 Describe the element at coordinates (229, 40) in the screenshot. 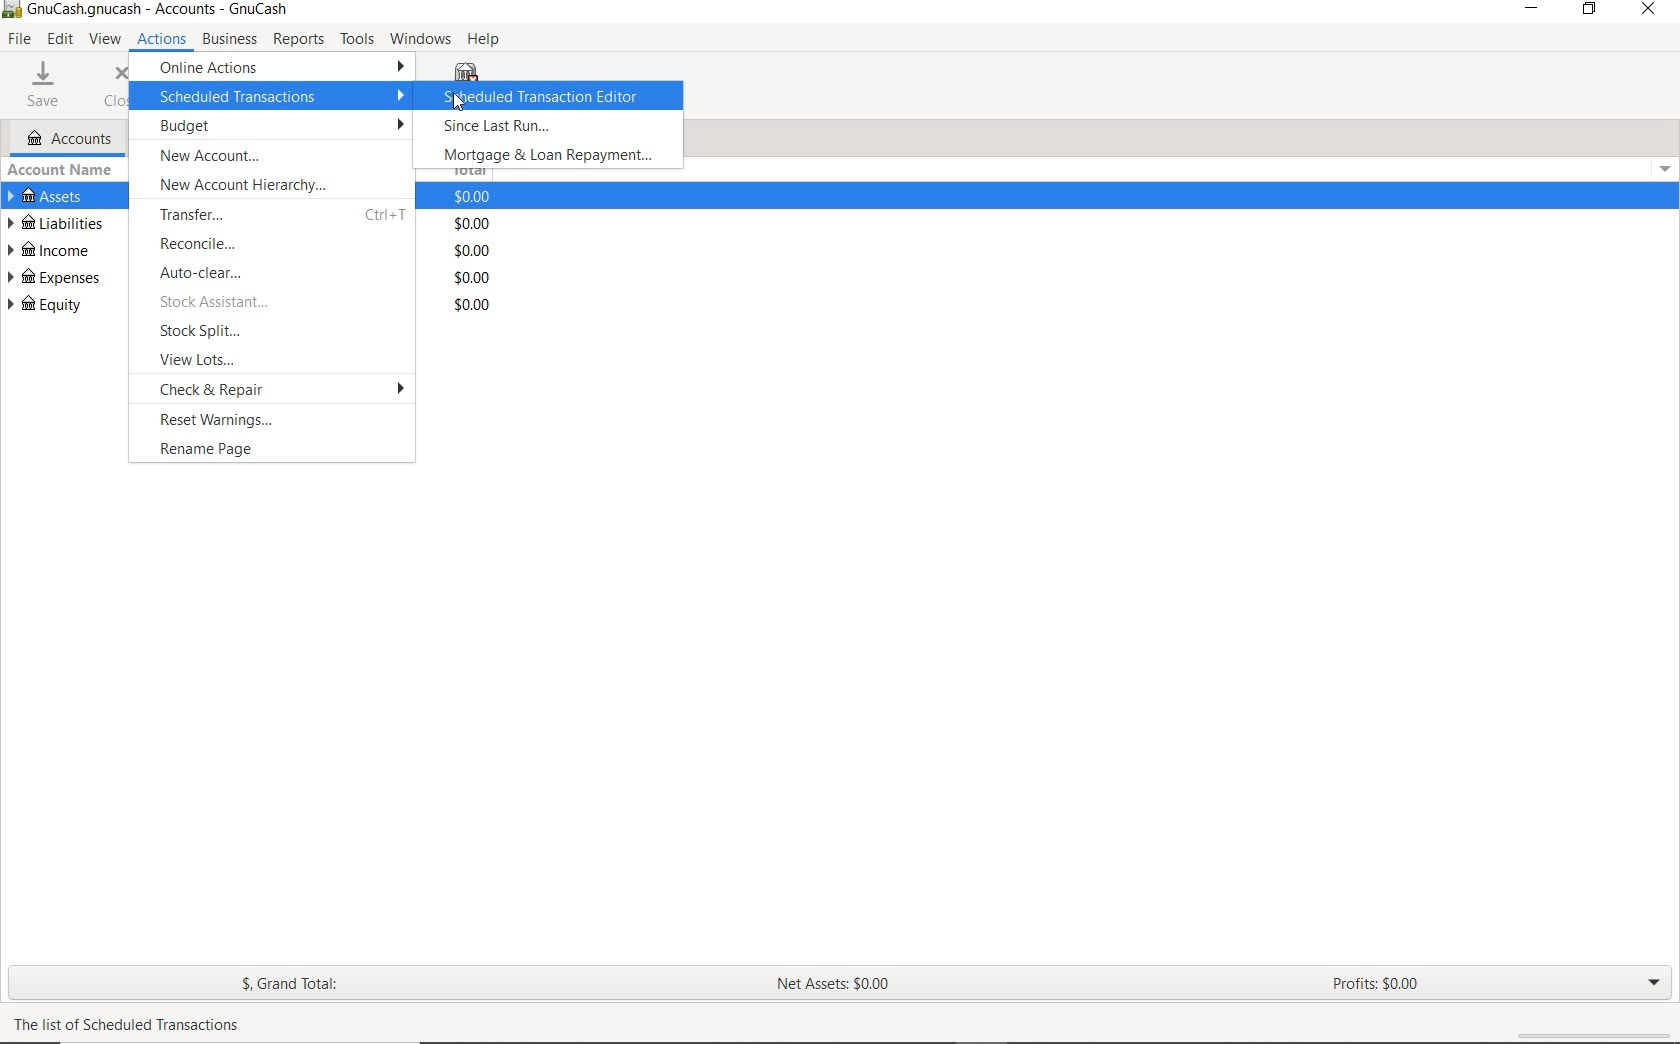

I see `BUSINESS` at that location.